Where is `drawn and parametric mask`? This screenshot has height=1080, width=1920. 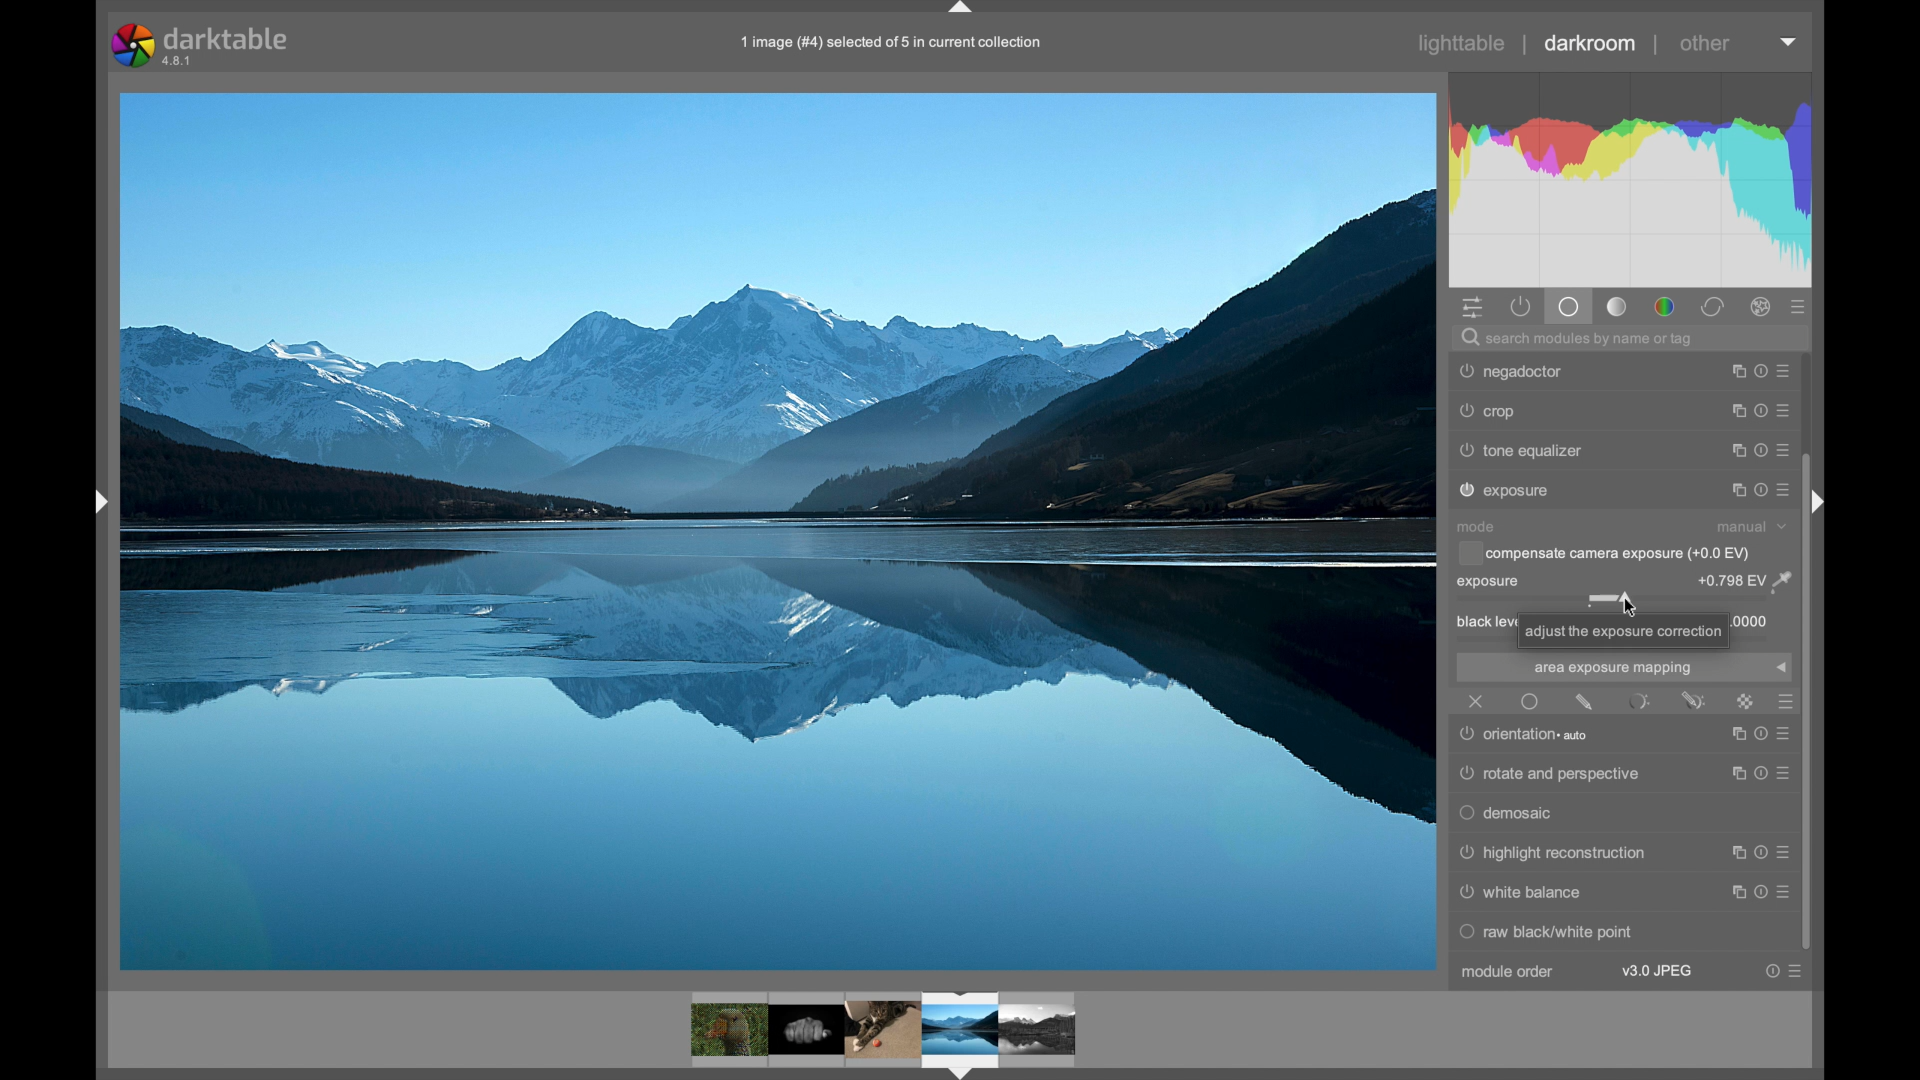
drawn and parametric mask is located at coordinates (1694, 700).